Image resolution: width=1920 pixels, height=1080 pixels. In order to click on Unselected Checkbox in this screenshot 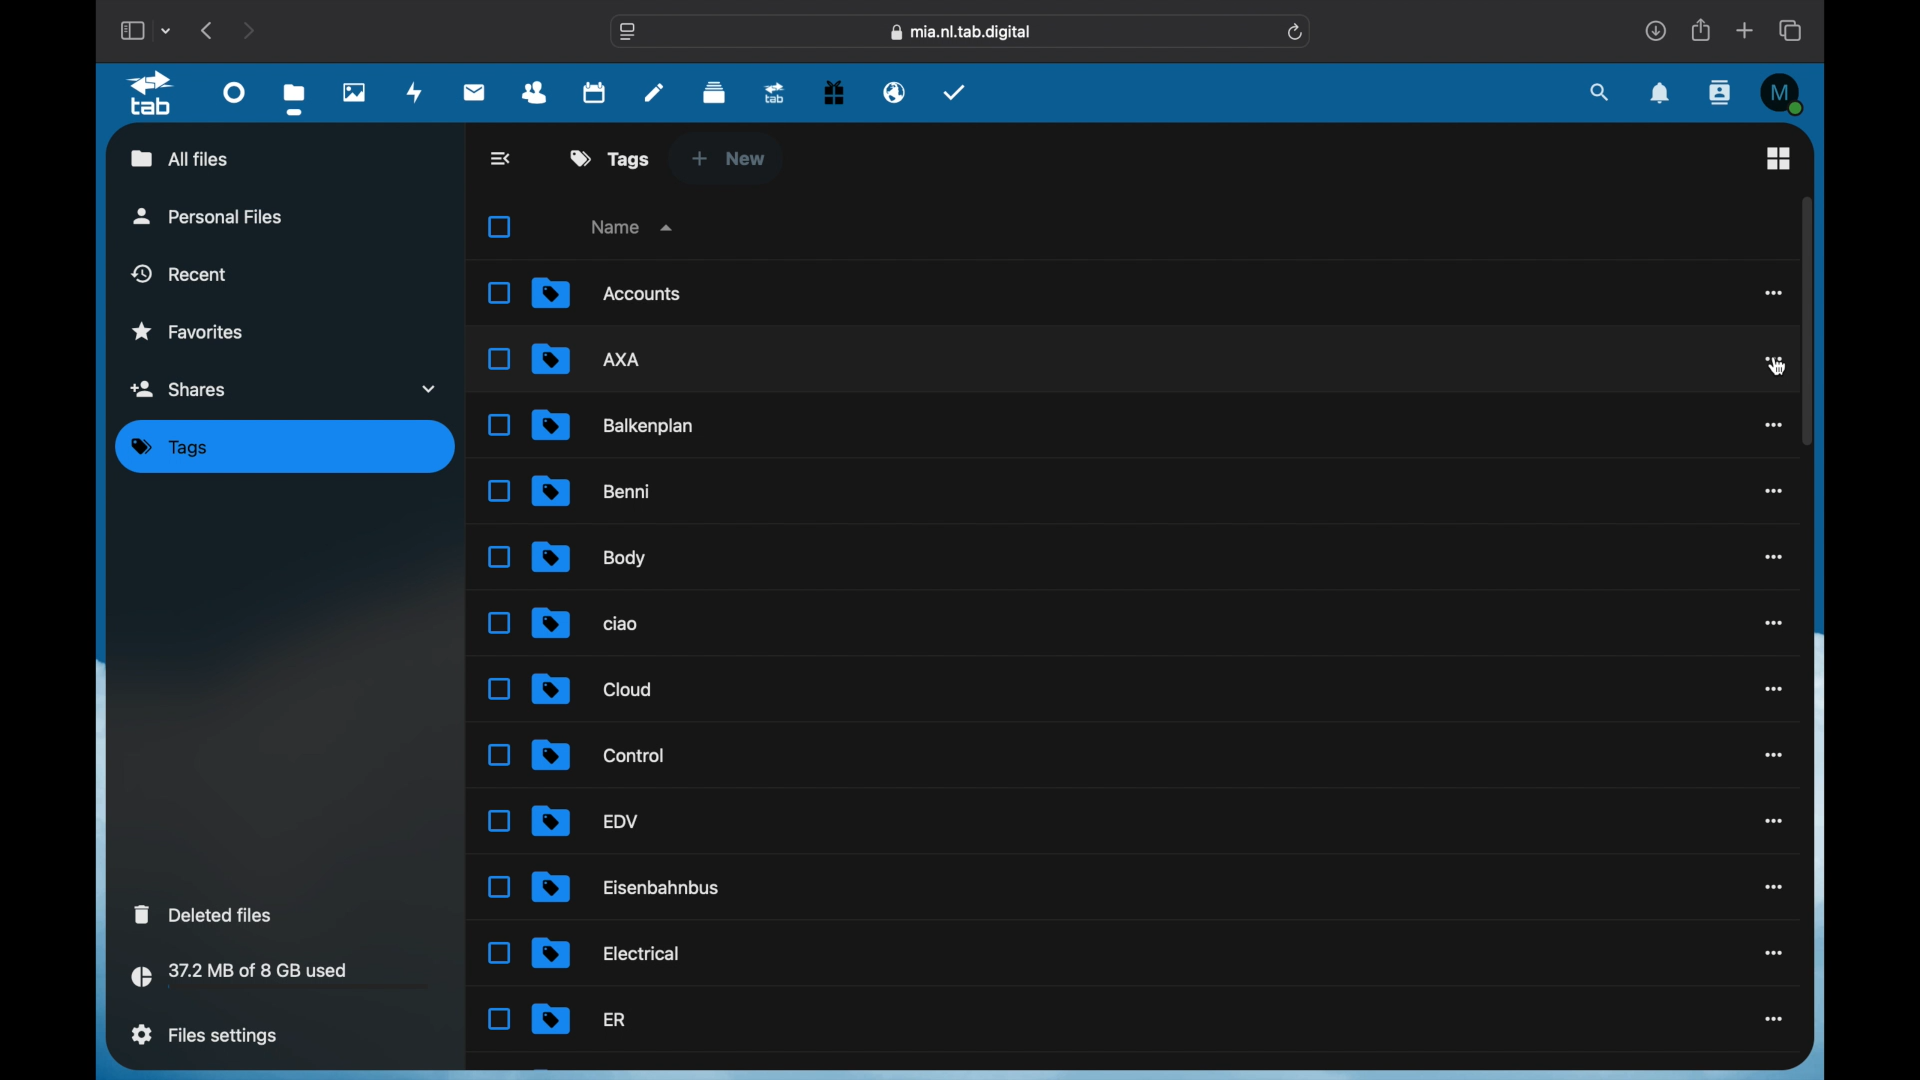, I will do `click(498, 689)`.